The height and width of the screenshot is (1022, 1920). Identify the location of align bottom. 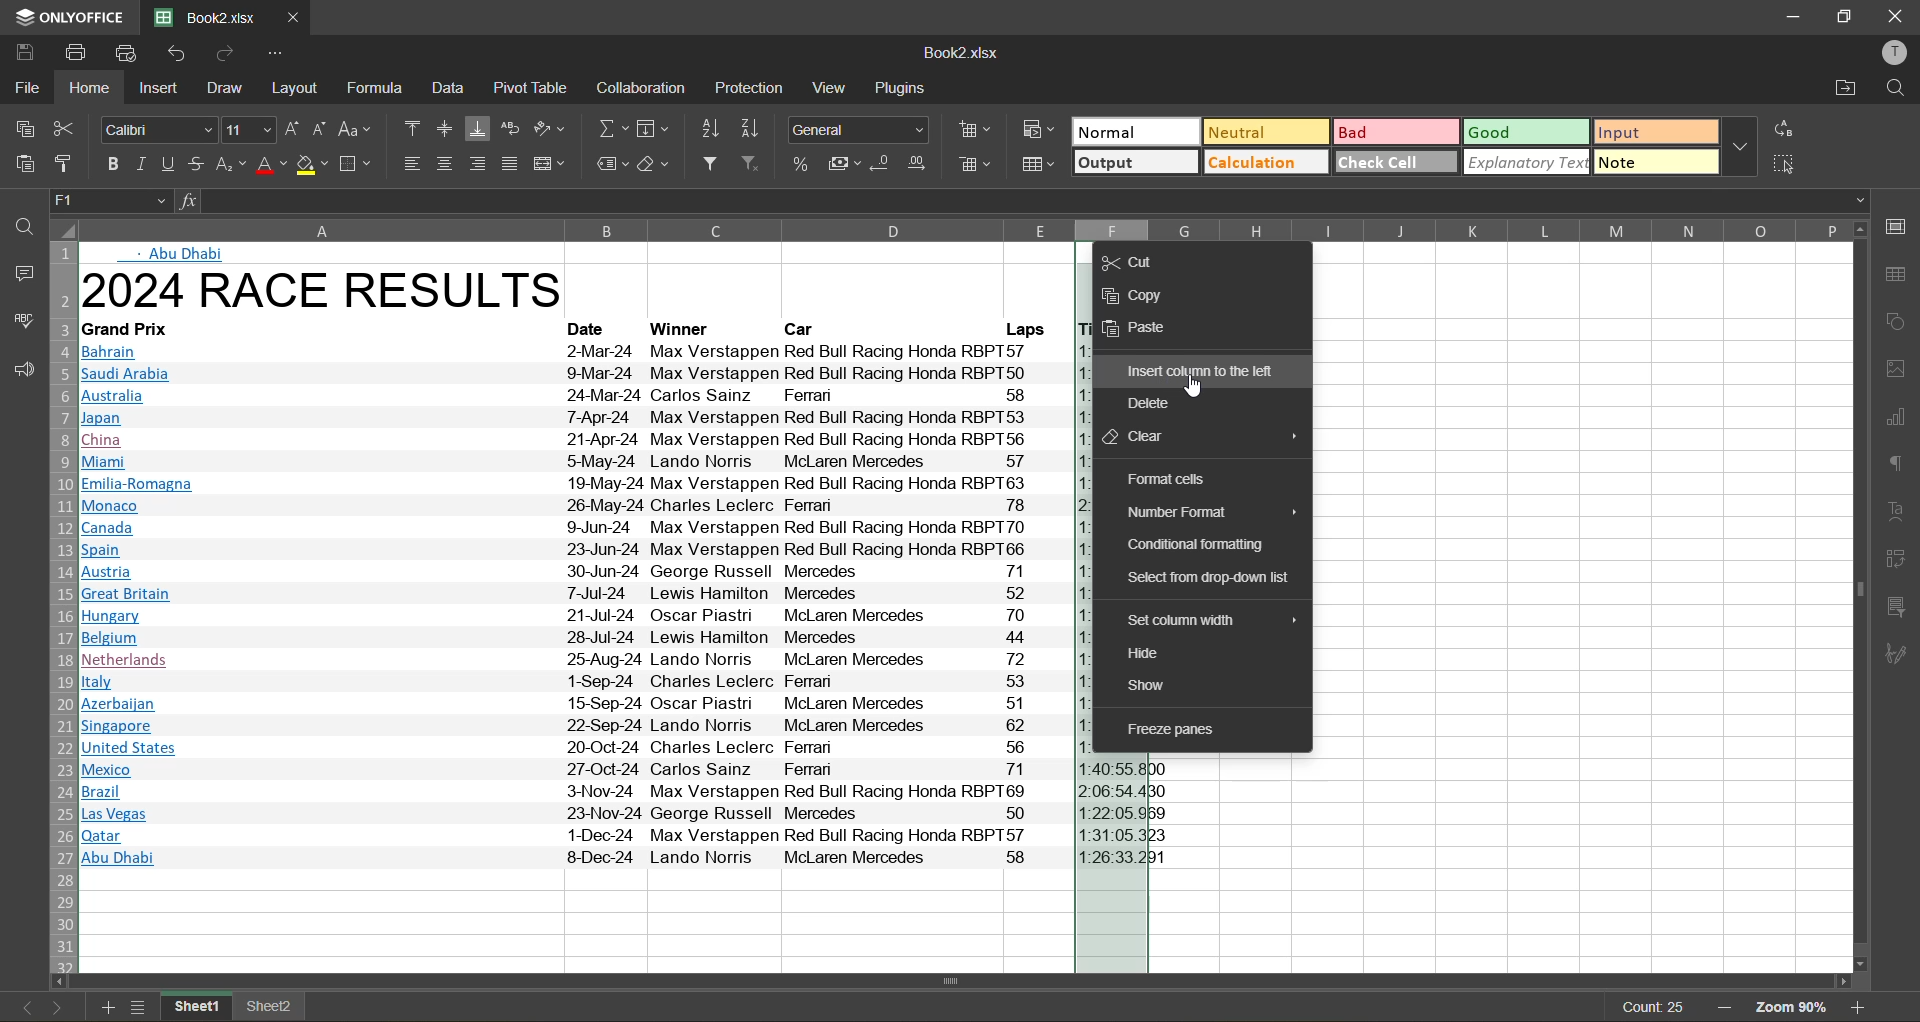
(476, 130).